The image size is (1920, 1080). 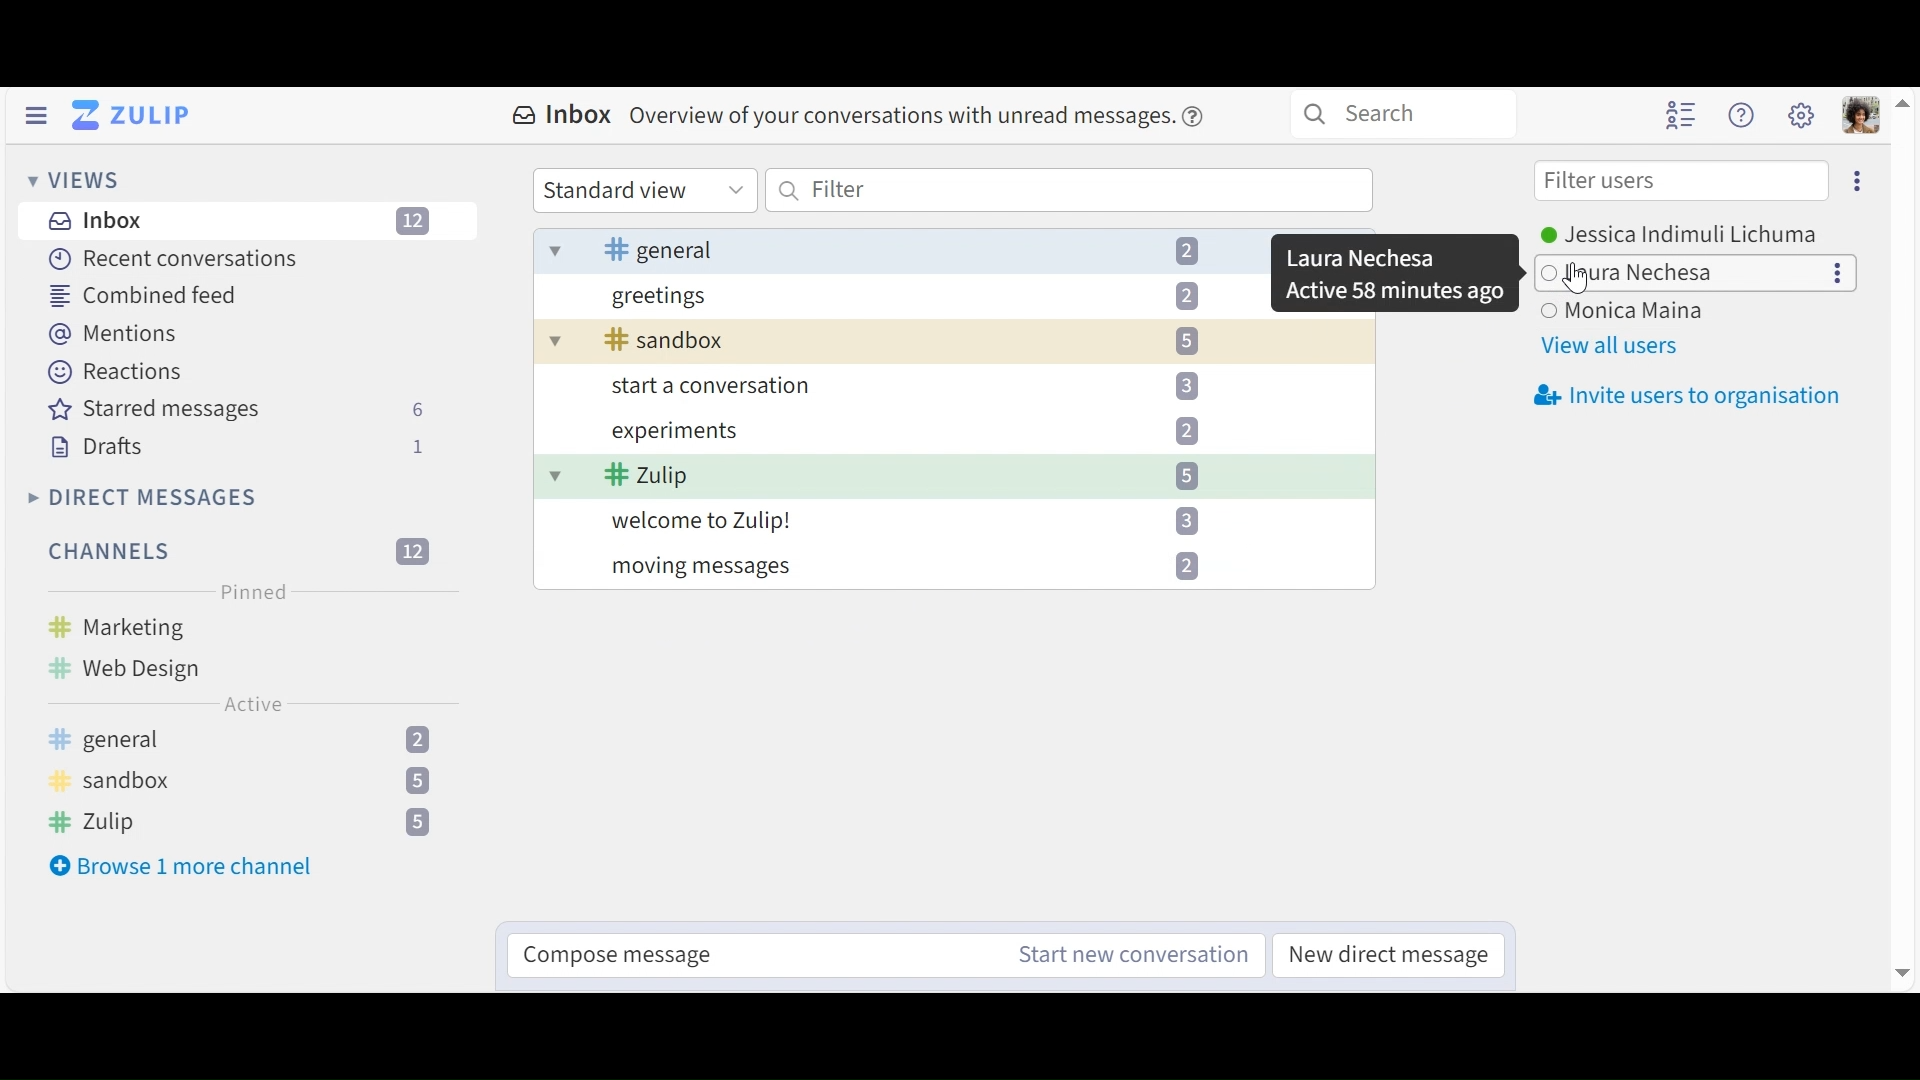 What do you see at coordinates (139, 295) in the screenshot?
I see `Combined feed` at bounding box center [139, 295].